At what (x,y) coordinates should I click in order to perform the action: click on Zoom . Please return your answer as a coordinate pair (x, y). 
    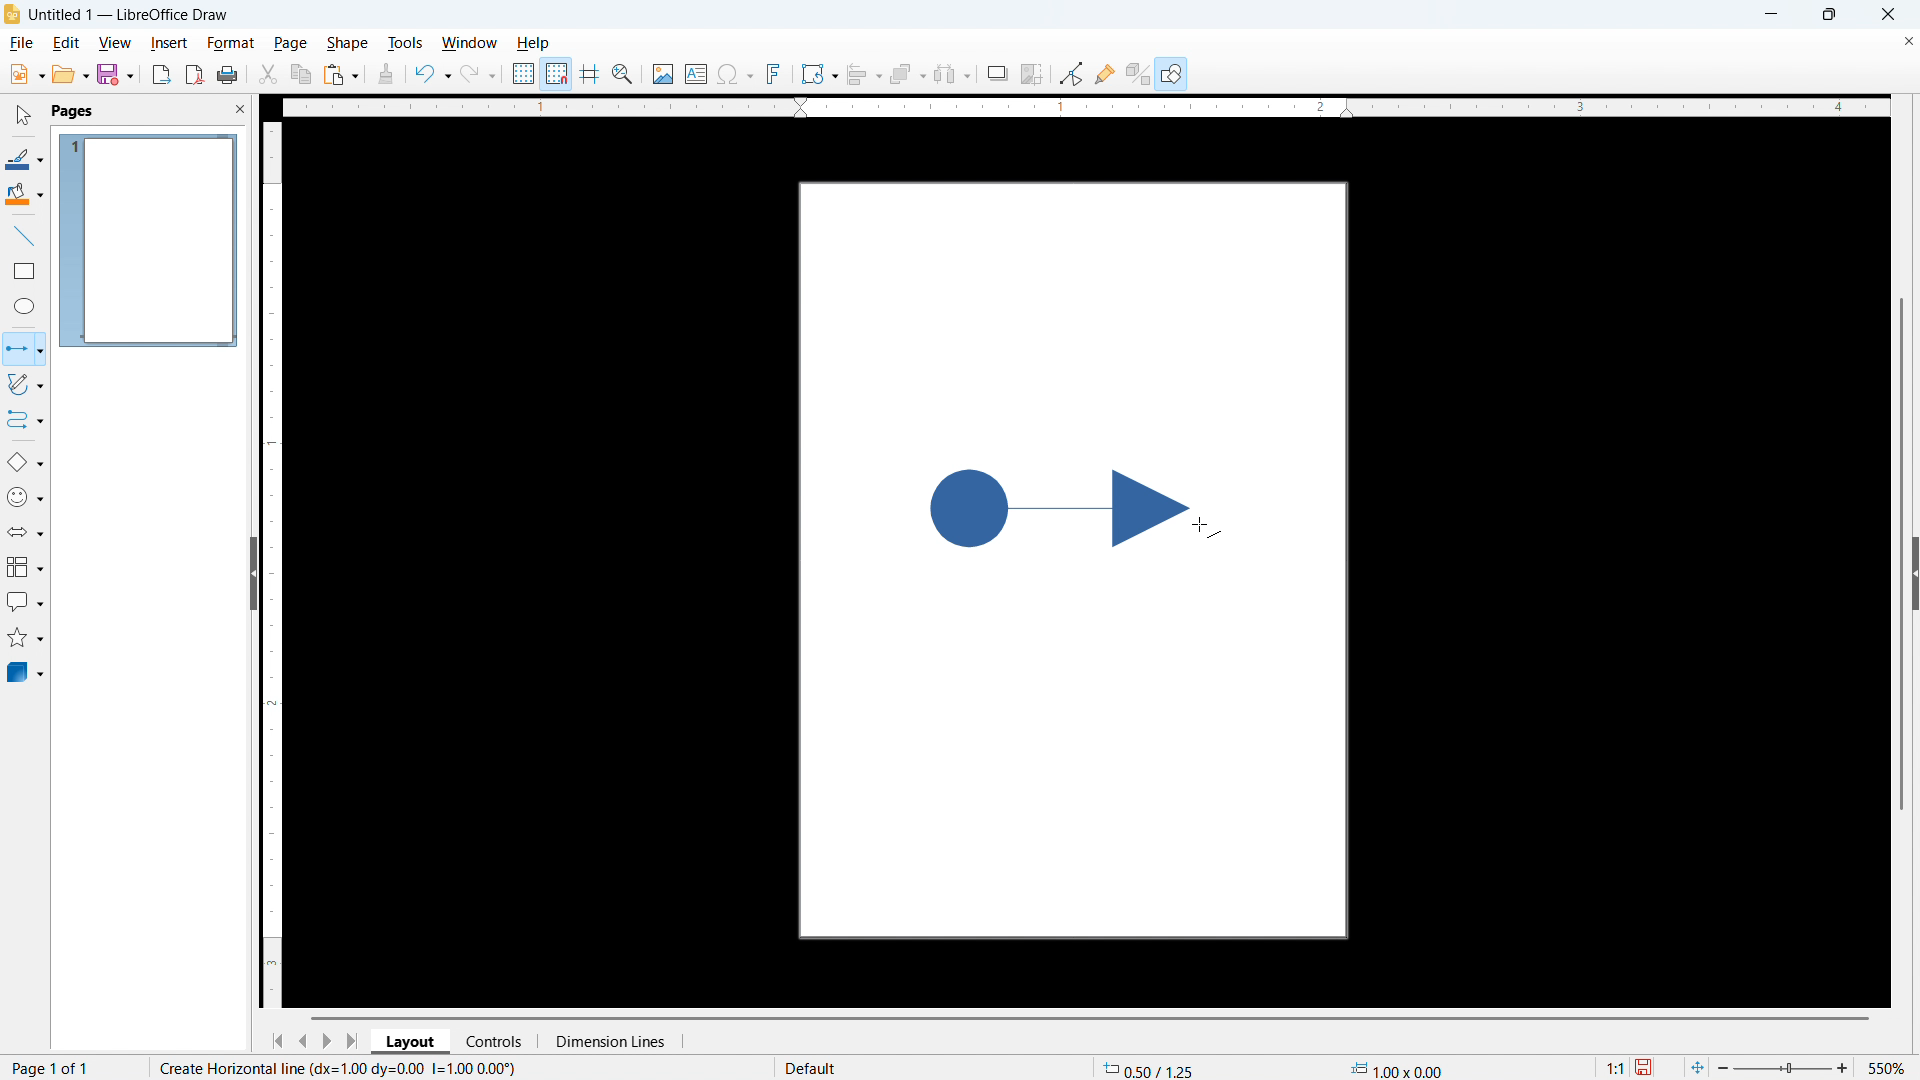
    Looking at the image, I should click on (623, 74).